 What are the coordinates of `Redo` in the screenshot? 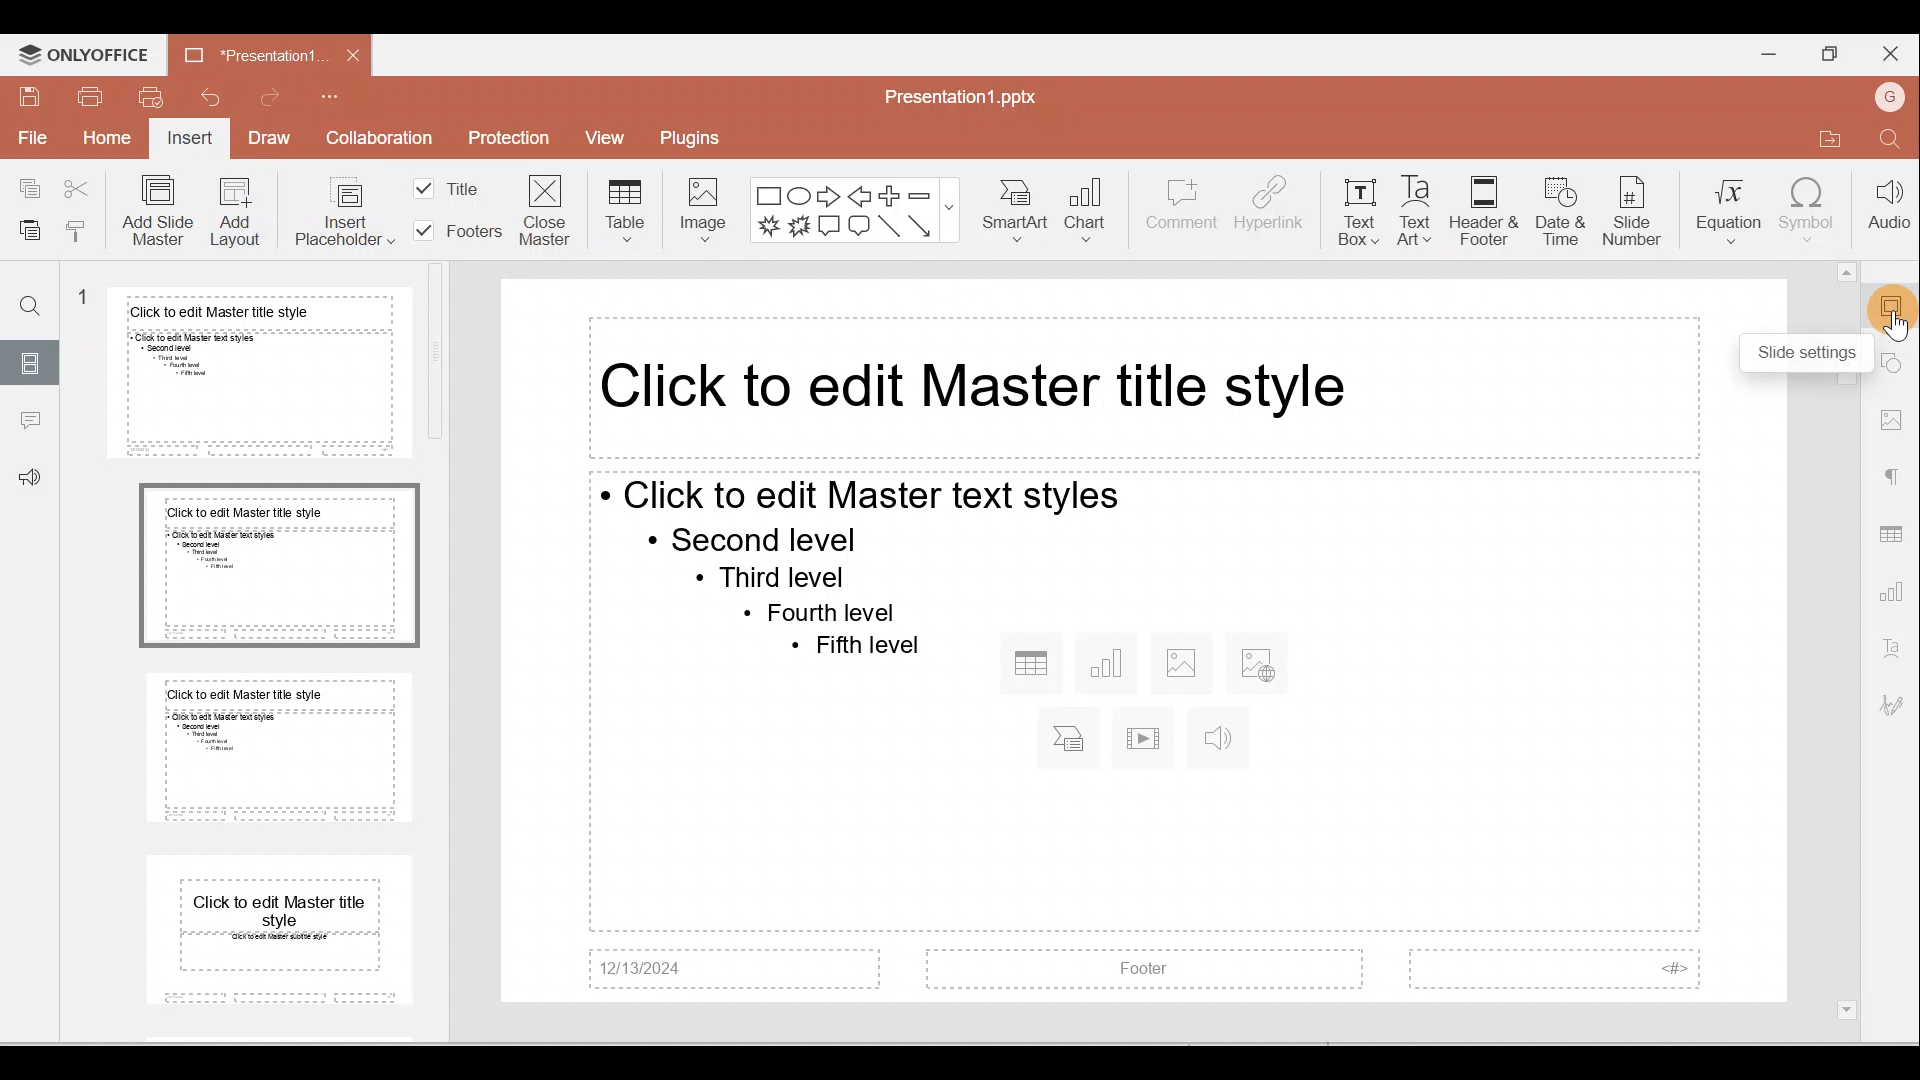 It's located at (276, 96).